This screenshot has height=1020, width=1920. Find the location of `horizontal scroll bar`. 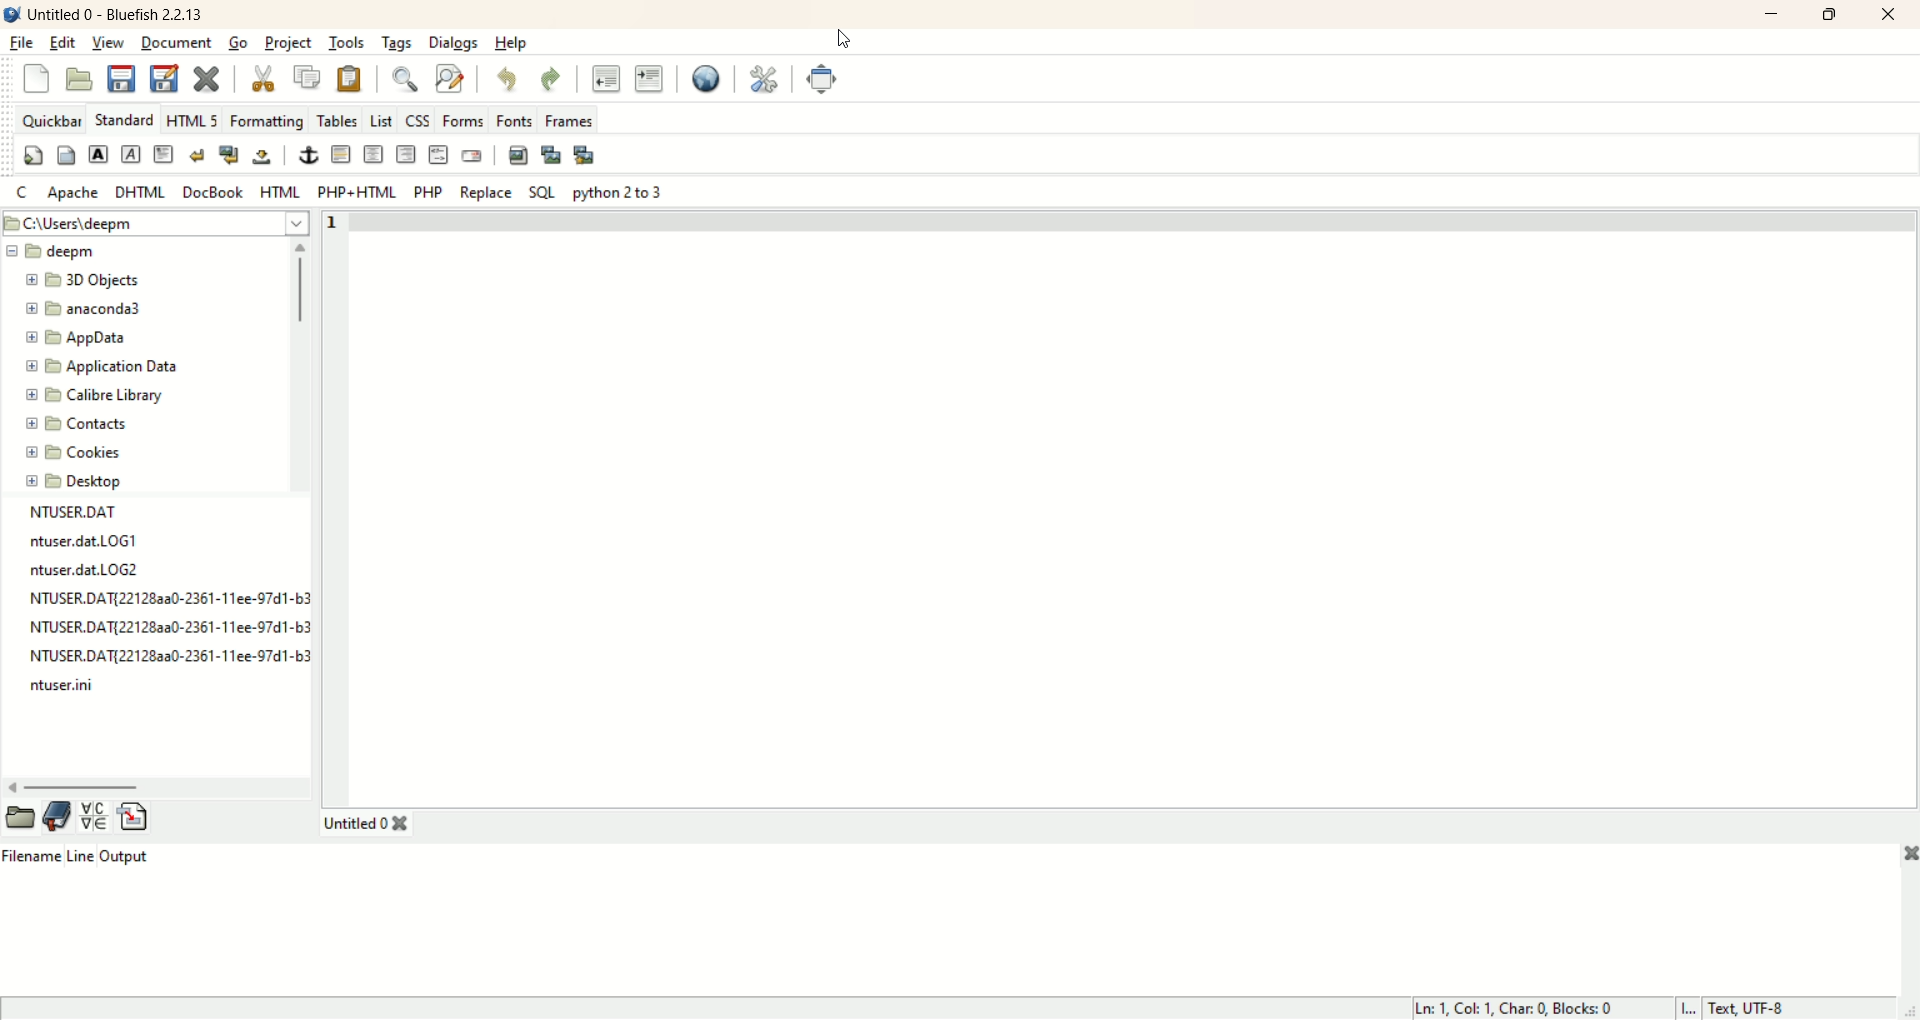

horizontal scroll bar is located at coordinates (160, 784).